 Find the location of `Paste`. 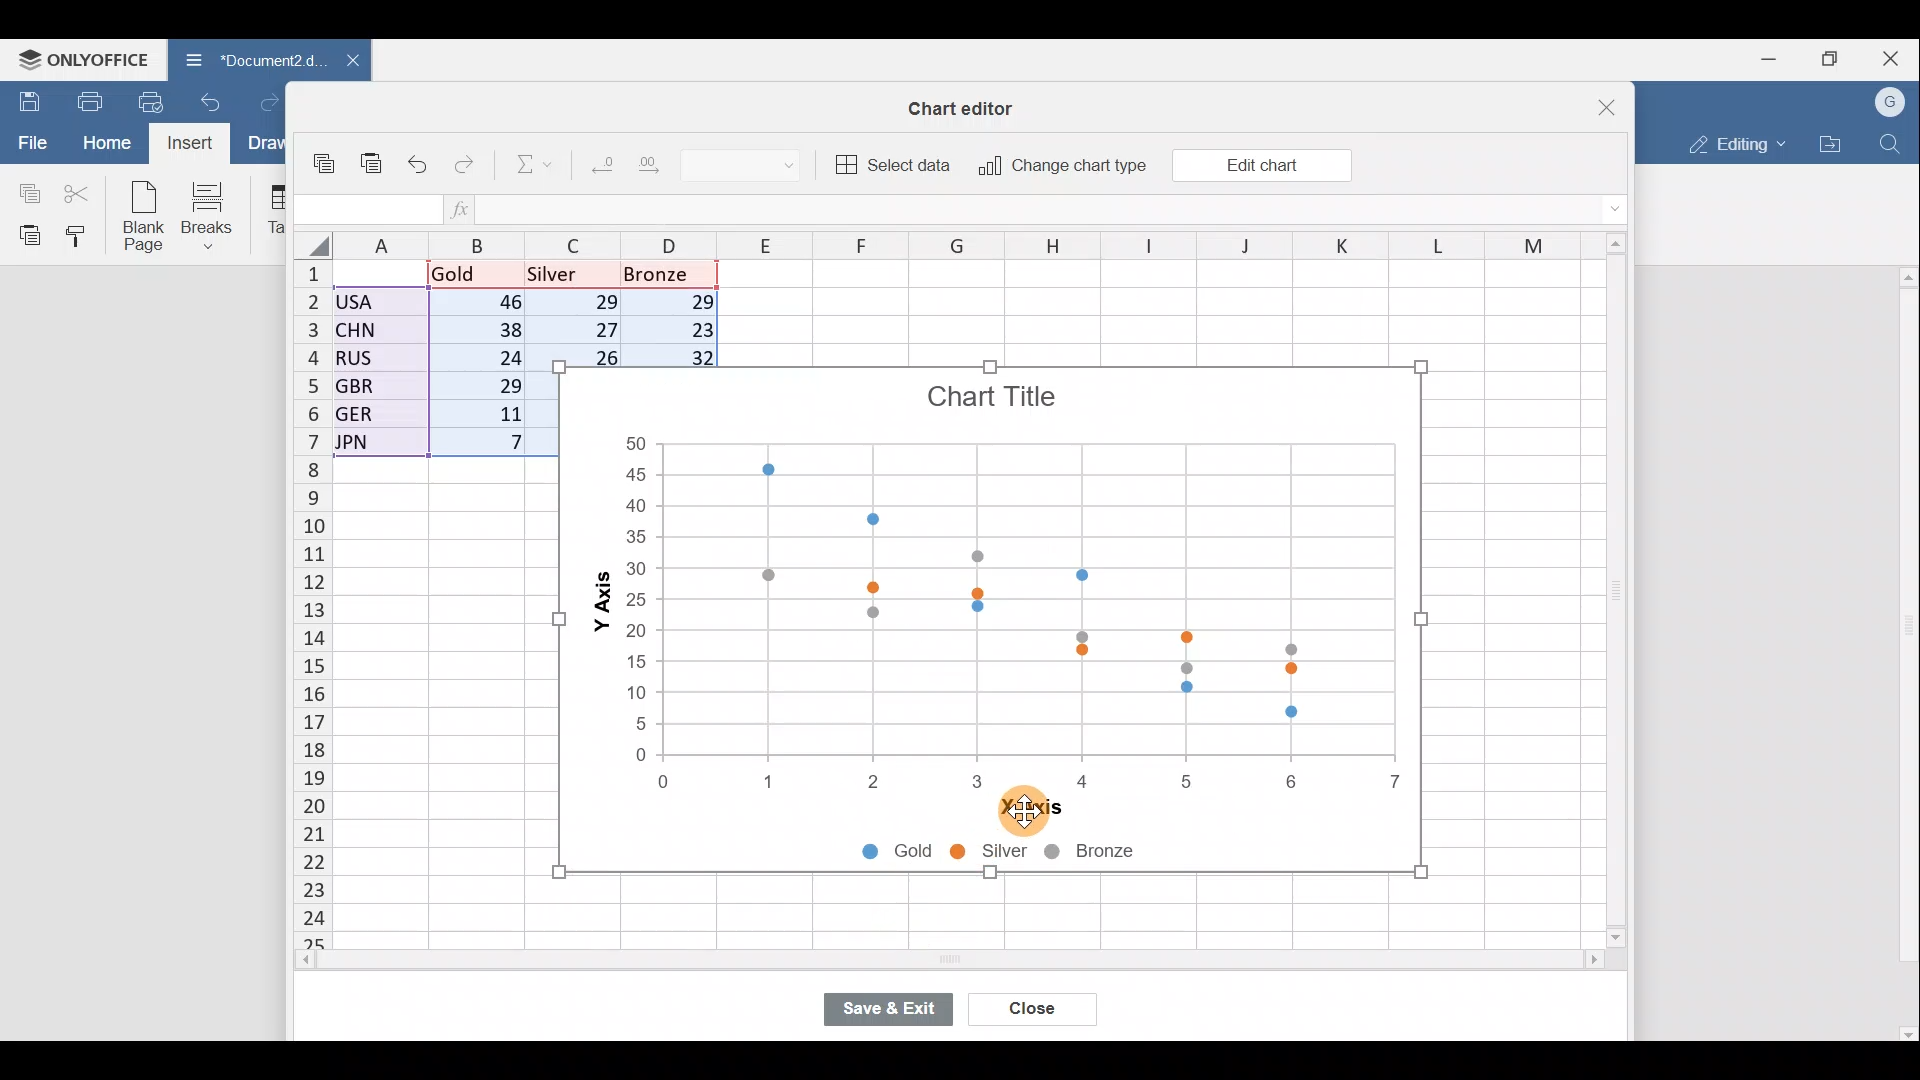

Paste is located at coordinates (25, 235).